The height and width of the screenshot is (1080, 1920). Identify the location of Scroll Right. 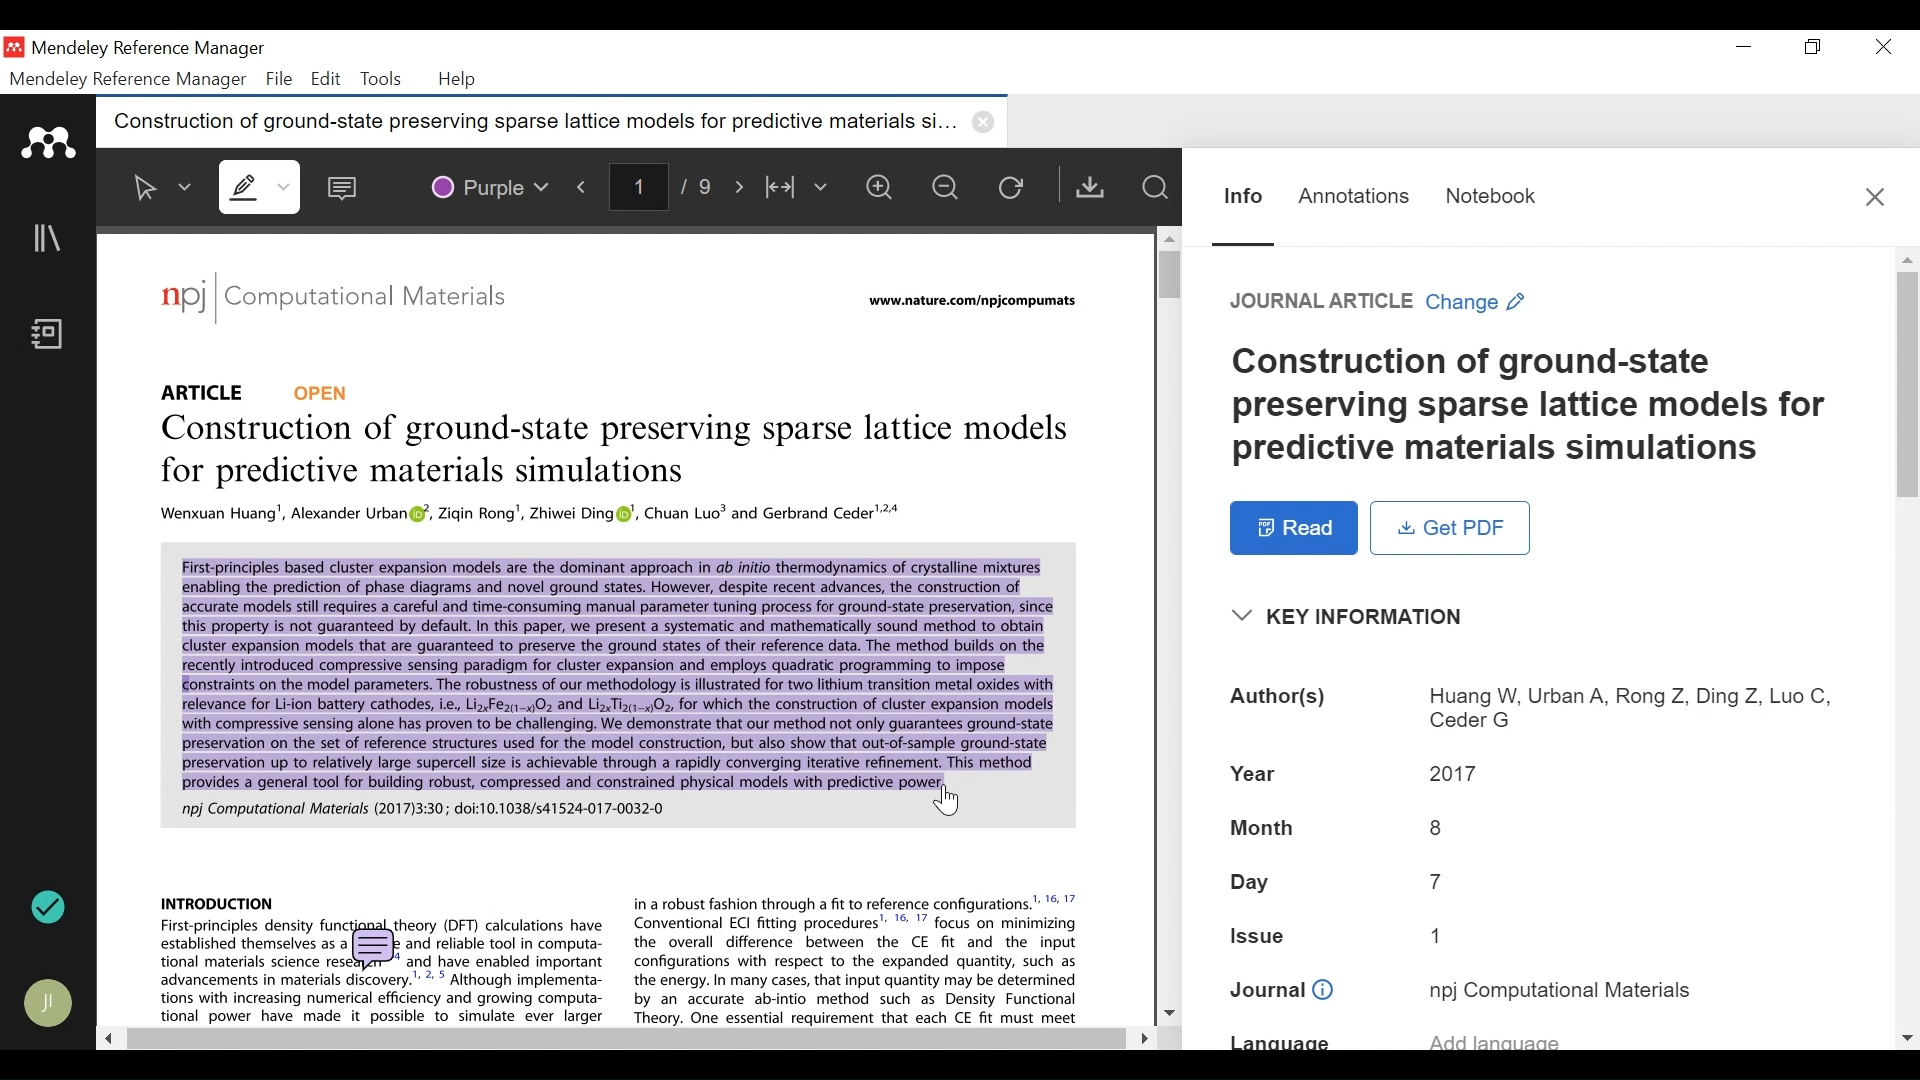
(1139, 1038).